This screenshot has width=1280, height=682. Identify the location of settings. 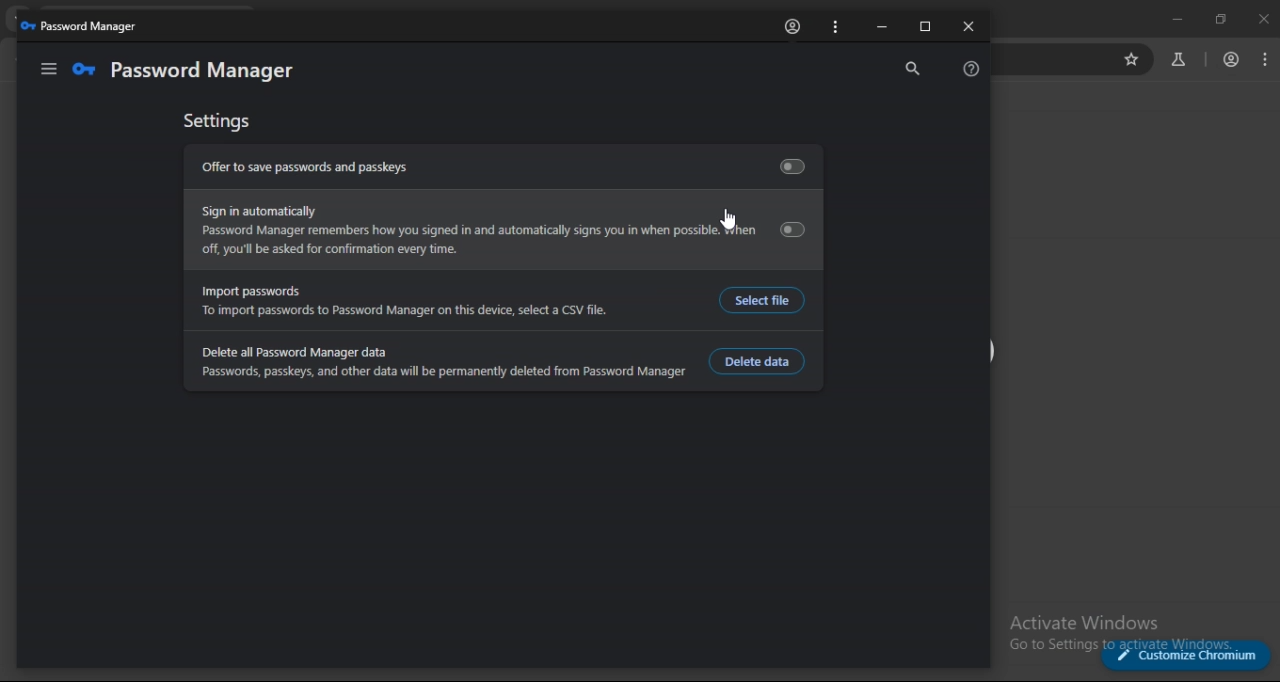
(219, 121).